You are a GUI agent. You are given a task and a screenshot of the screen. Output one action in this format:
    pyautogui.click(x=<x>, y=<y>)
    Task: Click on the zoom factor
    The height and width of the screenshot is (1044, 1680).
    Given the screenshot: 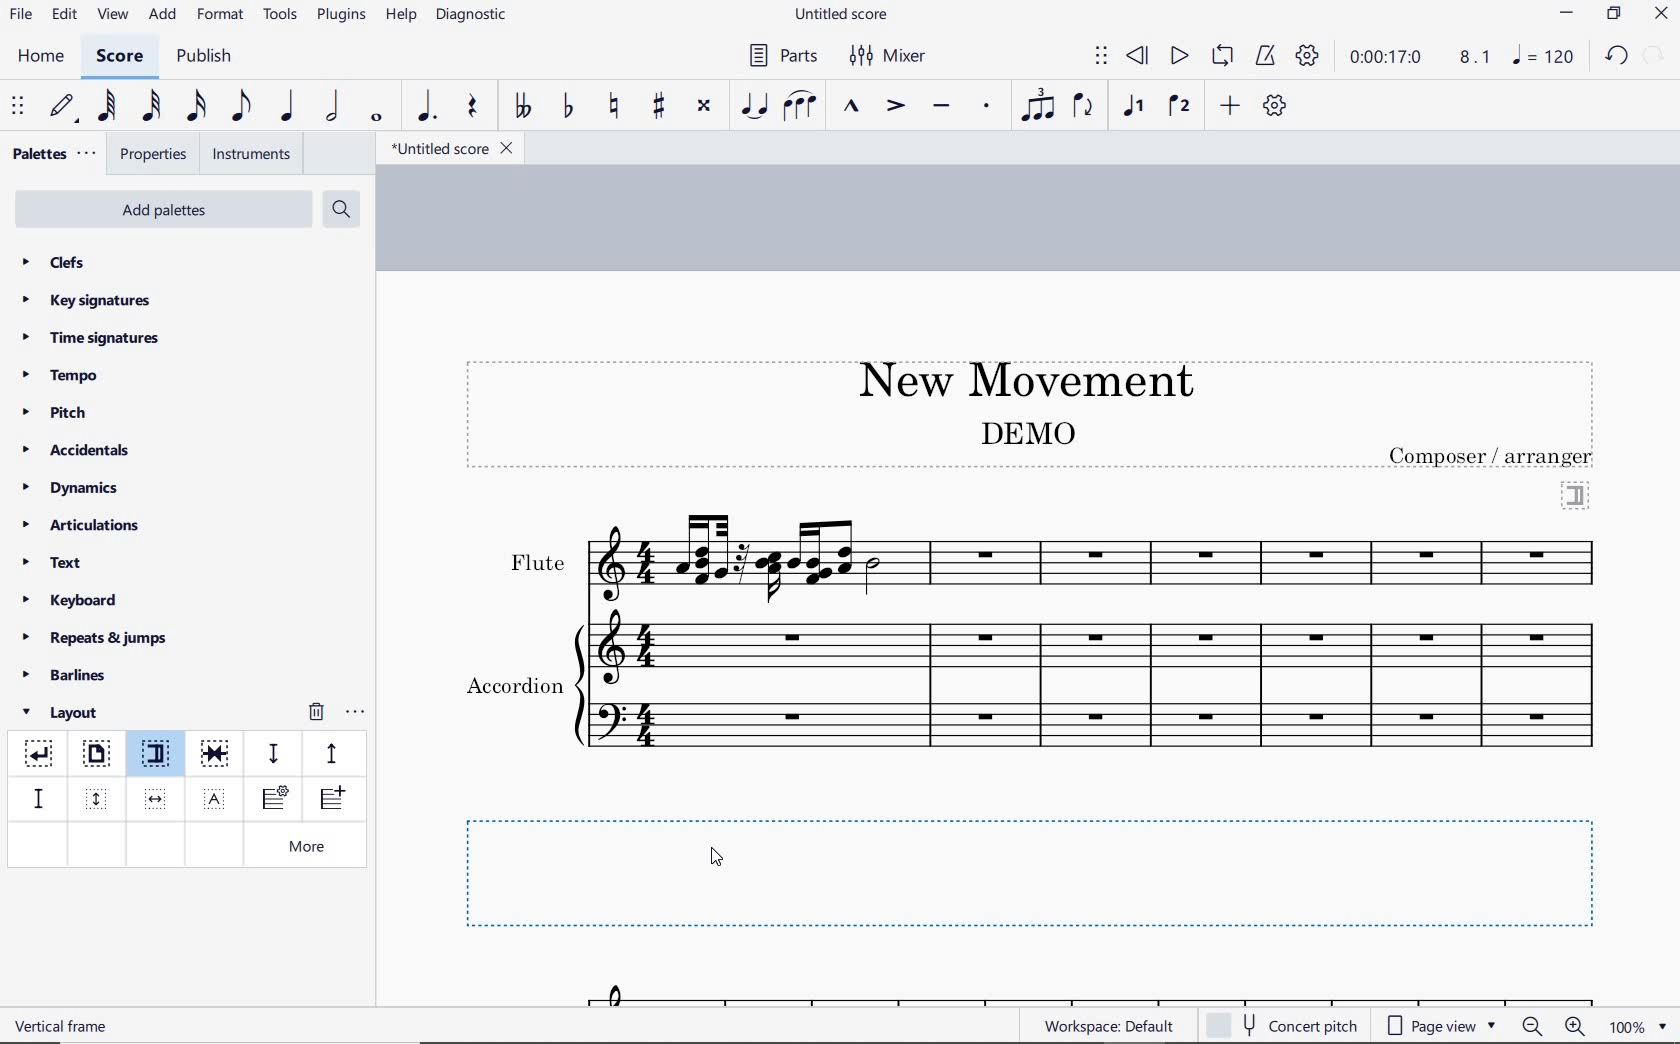 What is the action you would take?
    pyautogui.click(x=1638, y=1026)
    